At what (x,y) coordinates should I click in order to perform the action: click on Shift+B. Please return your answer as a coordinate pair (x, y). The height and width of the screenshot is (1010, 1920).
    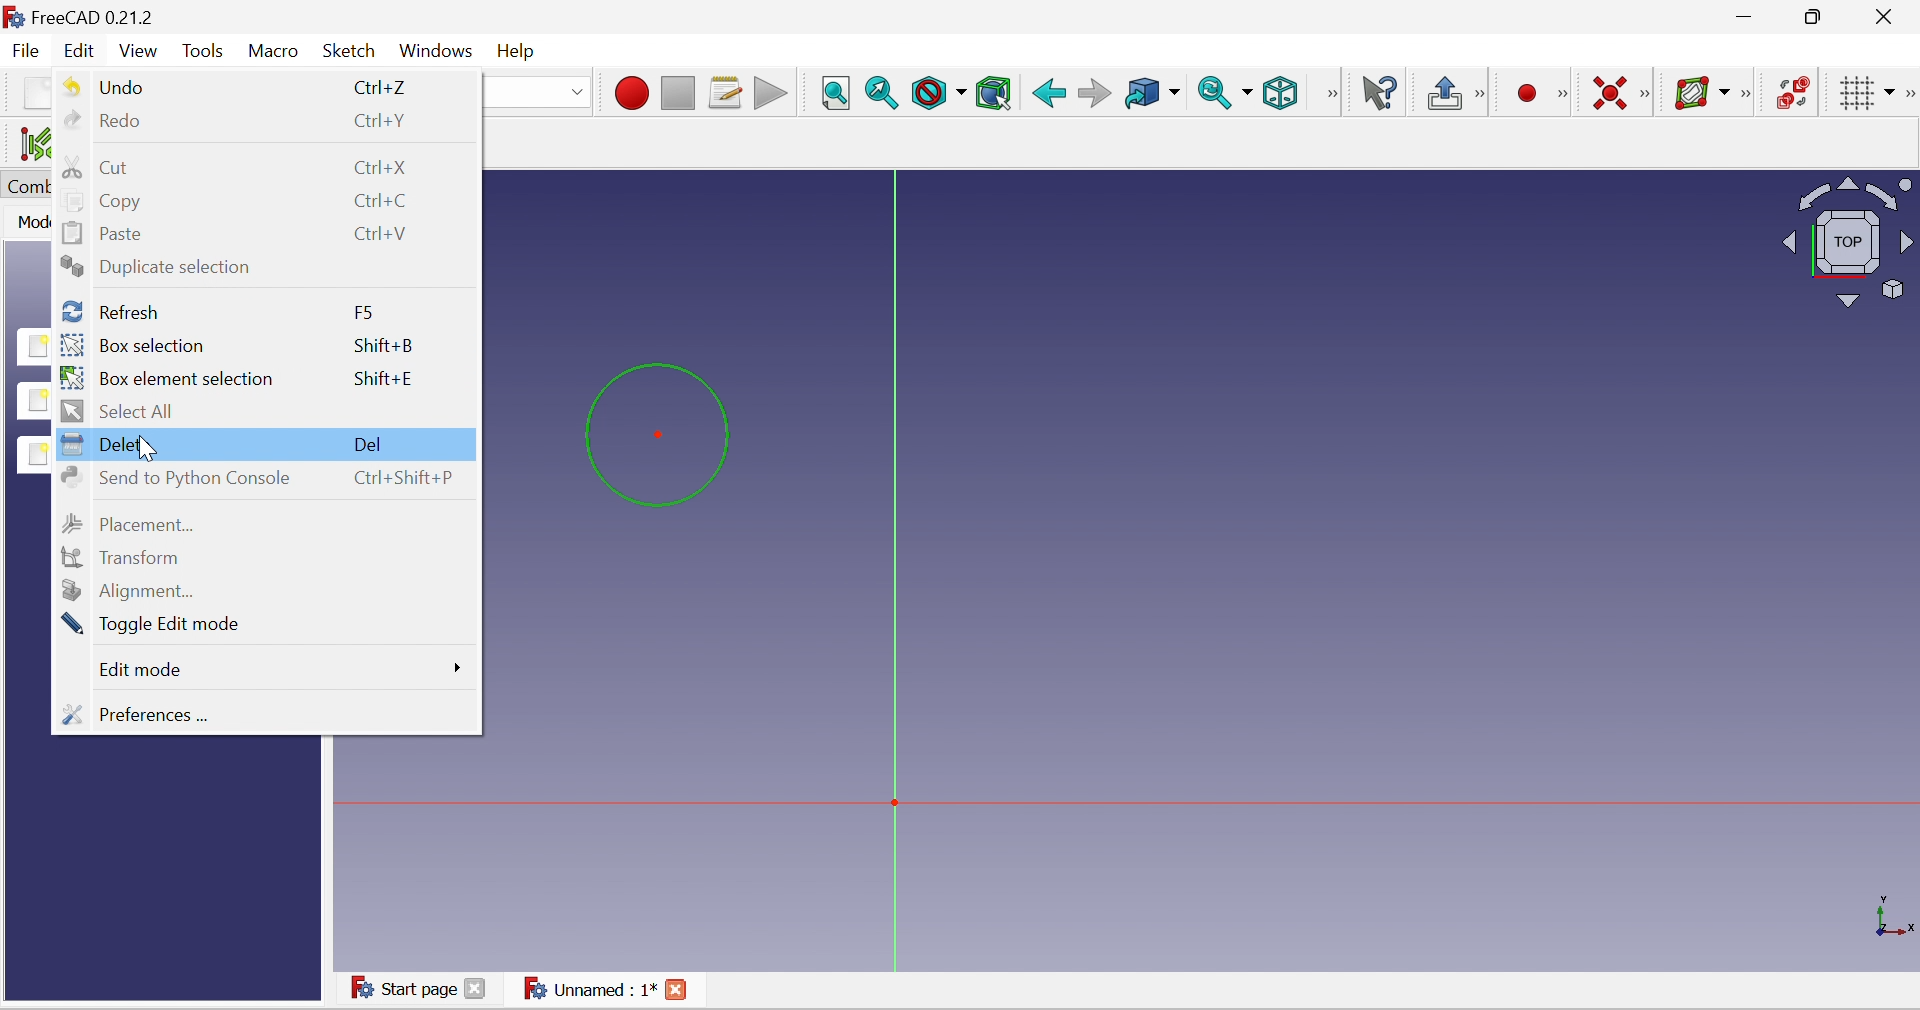
    Looking at the image, I should click on (382, 349).